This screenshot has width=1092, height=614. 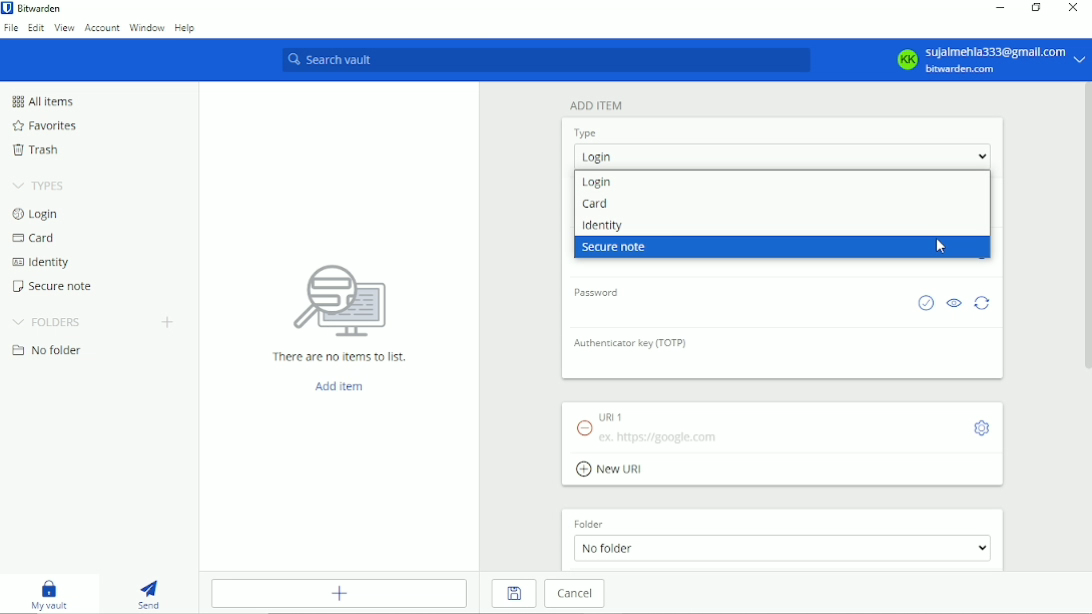 I want to click on New URI, so click(x=612, y=469).